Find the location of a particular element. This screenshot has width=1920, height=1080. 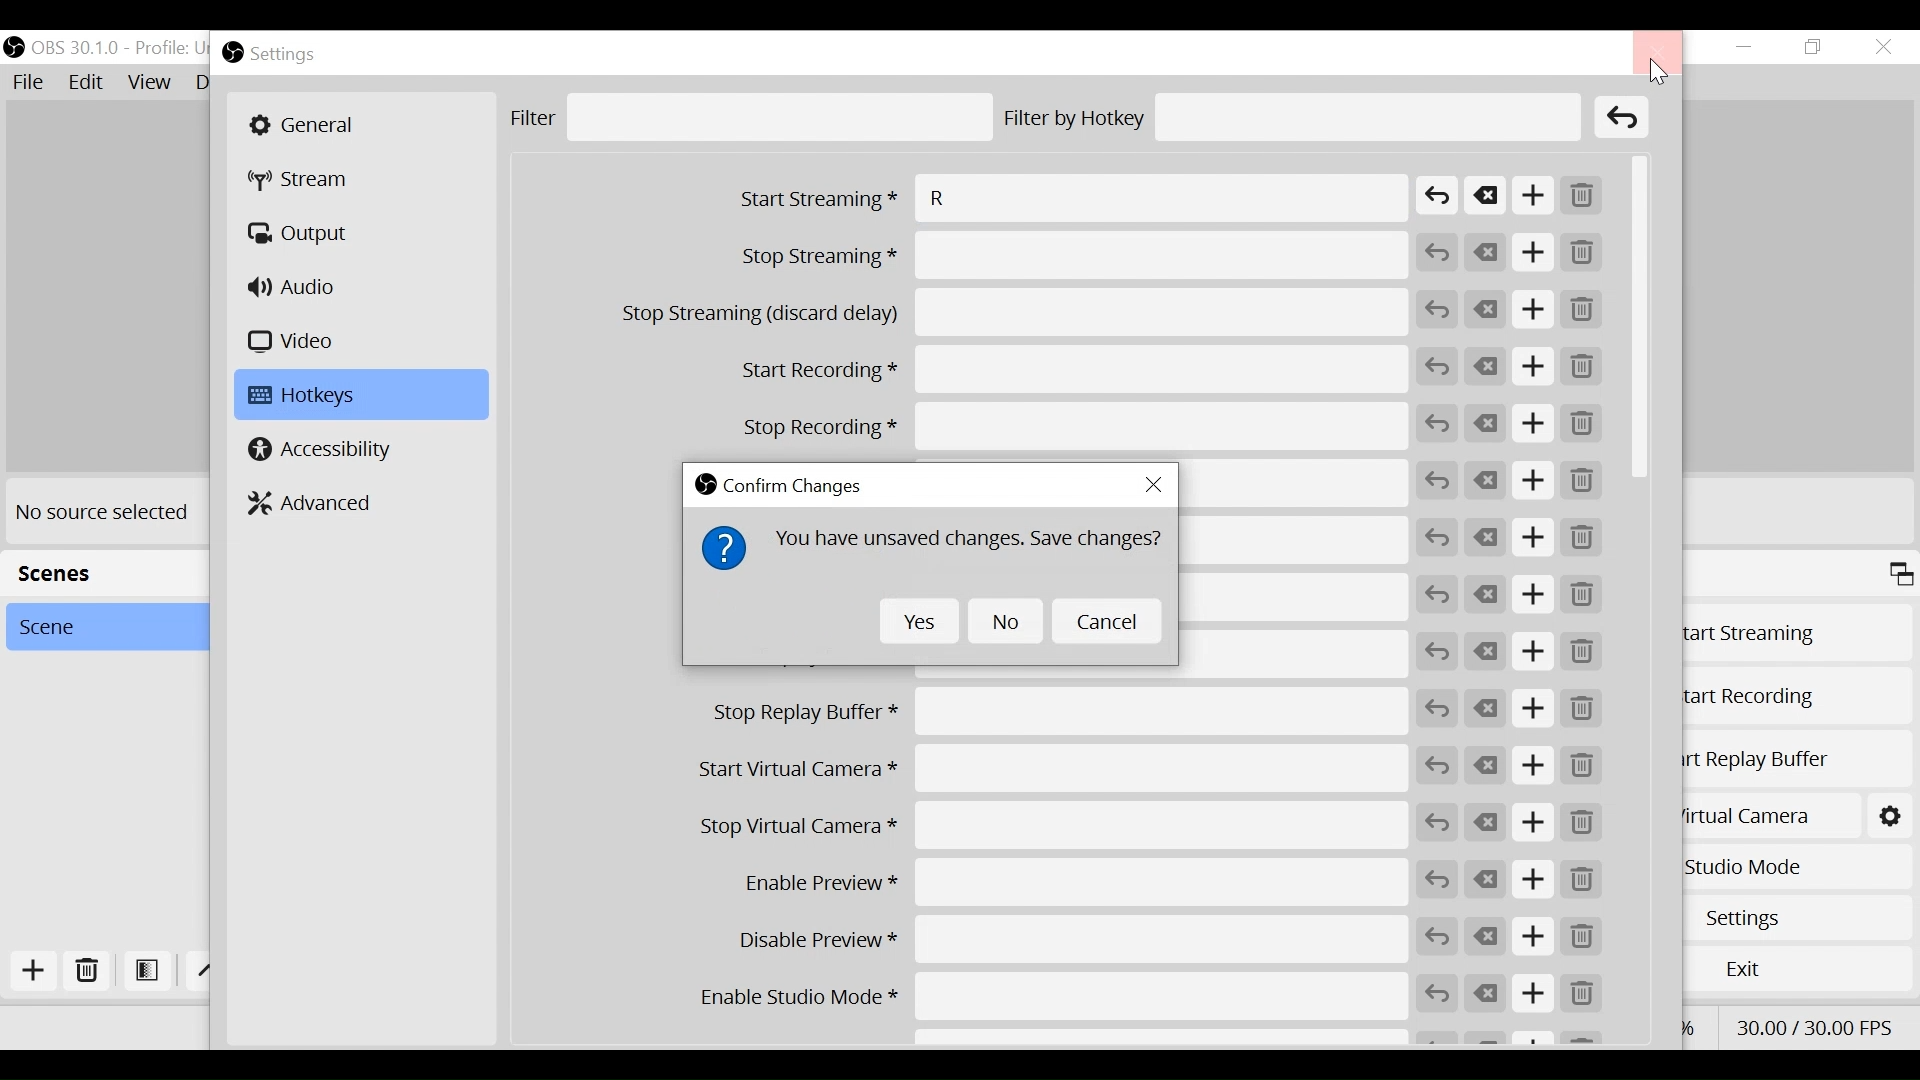

Yes is located at coordinates (916, 621).